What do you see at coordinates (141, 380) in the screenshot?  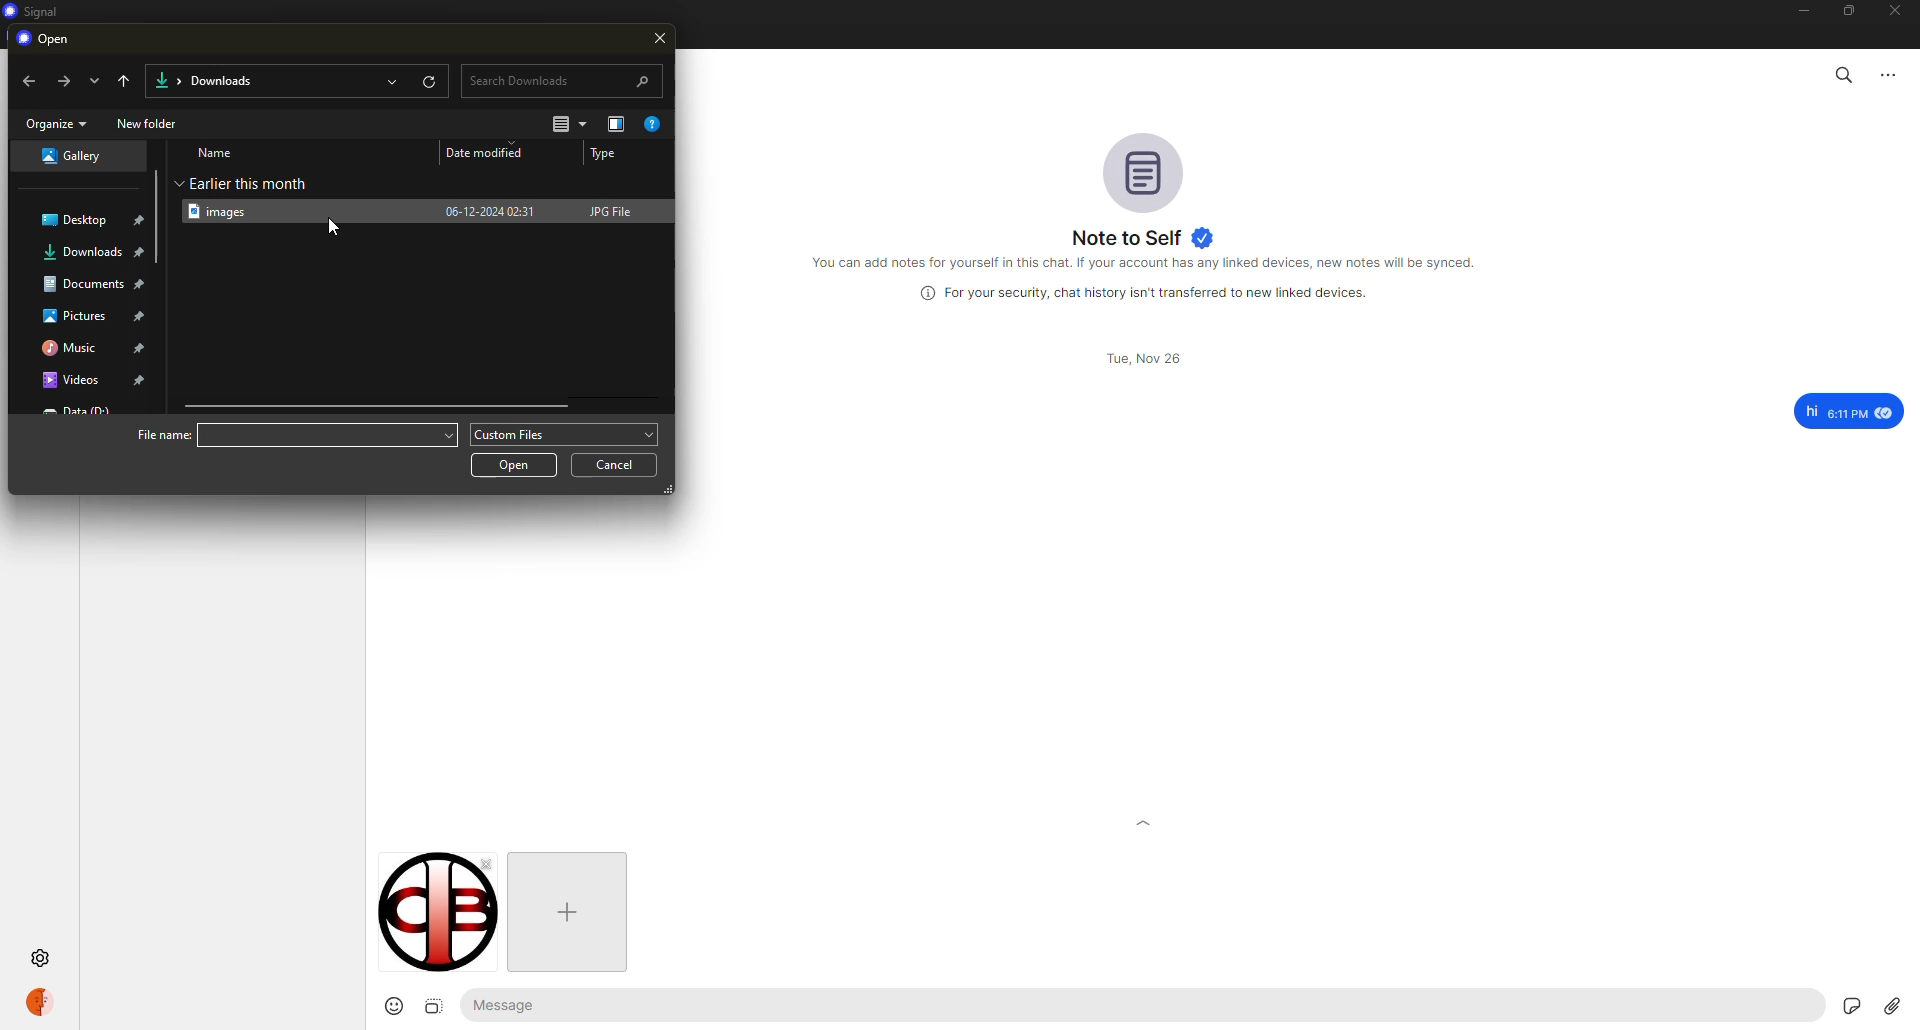 I see `pin` at bounding box center [141, 380].